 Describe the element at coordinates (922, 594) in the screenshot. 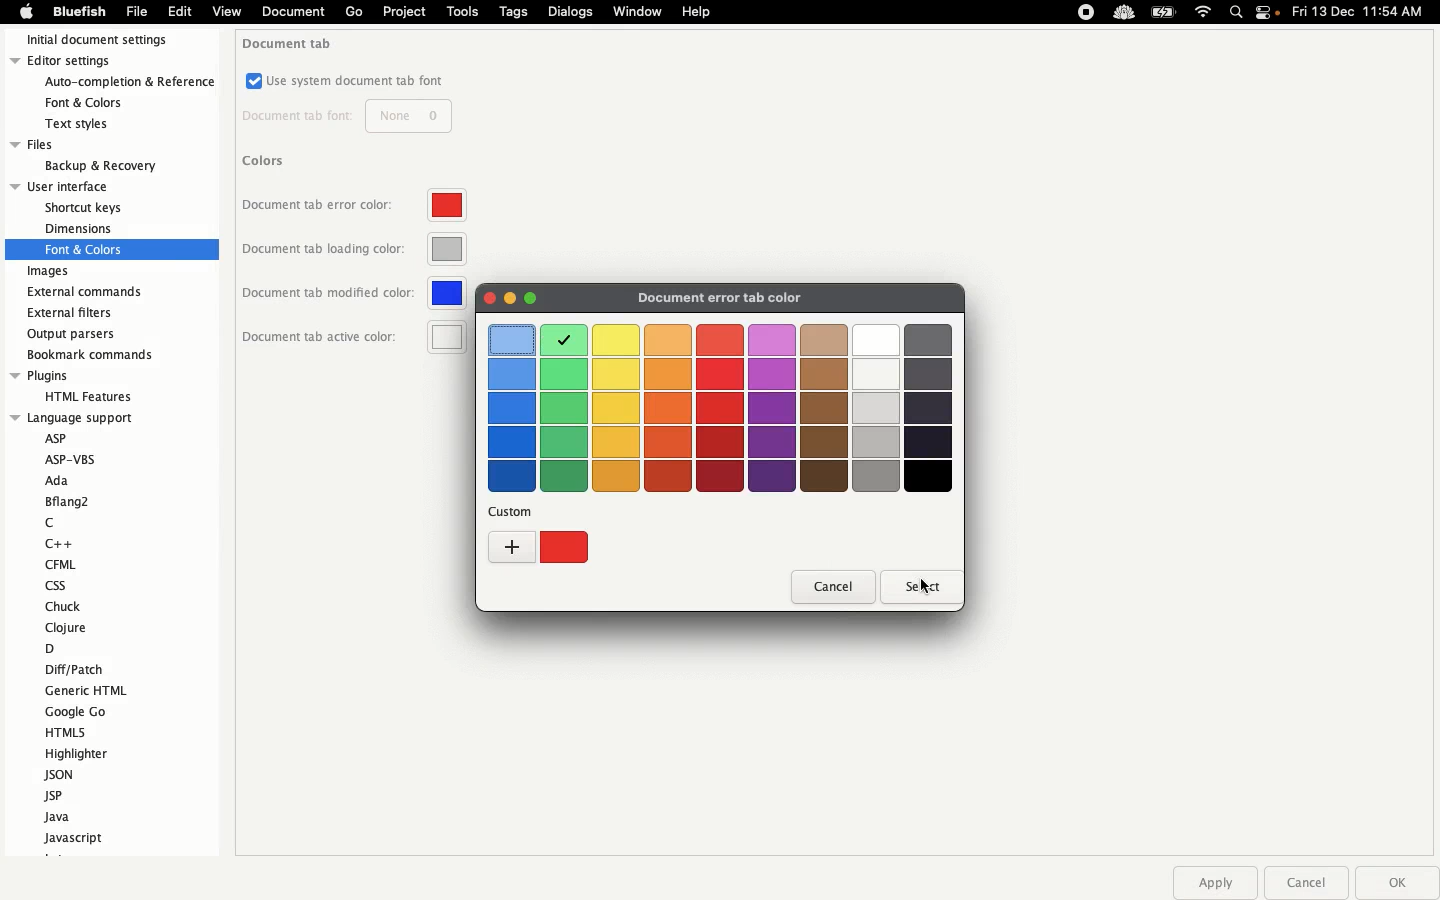

I see `cursor` at that location.